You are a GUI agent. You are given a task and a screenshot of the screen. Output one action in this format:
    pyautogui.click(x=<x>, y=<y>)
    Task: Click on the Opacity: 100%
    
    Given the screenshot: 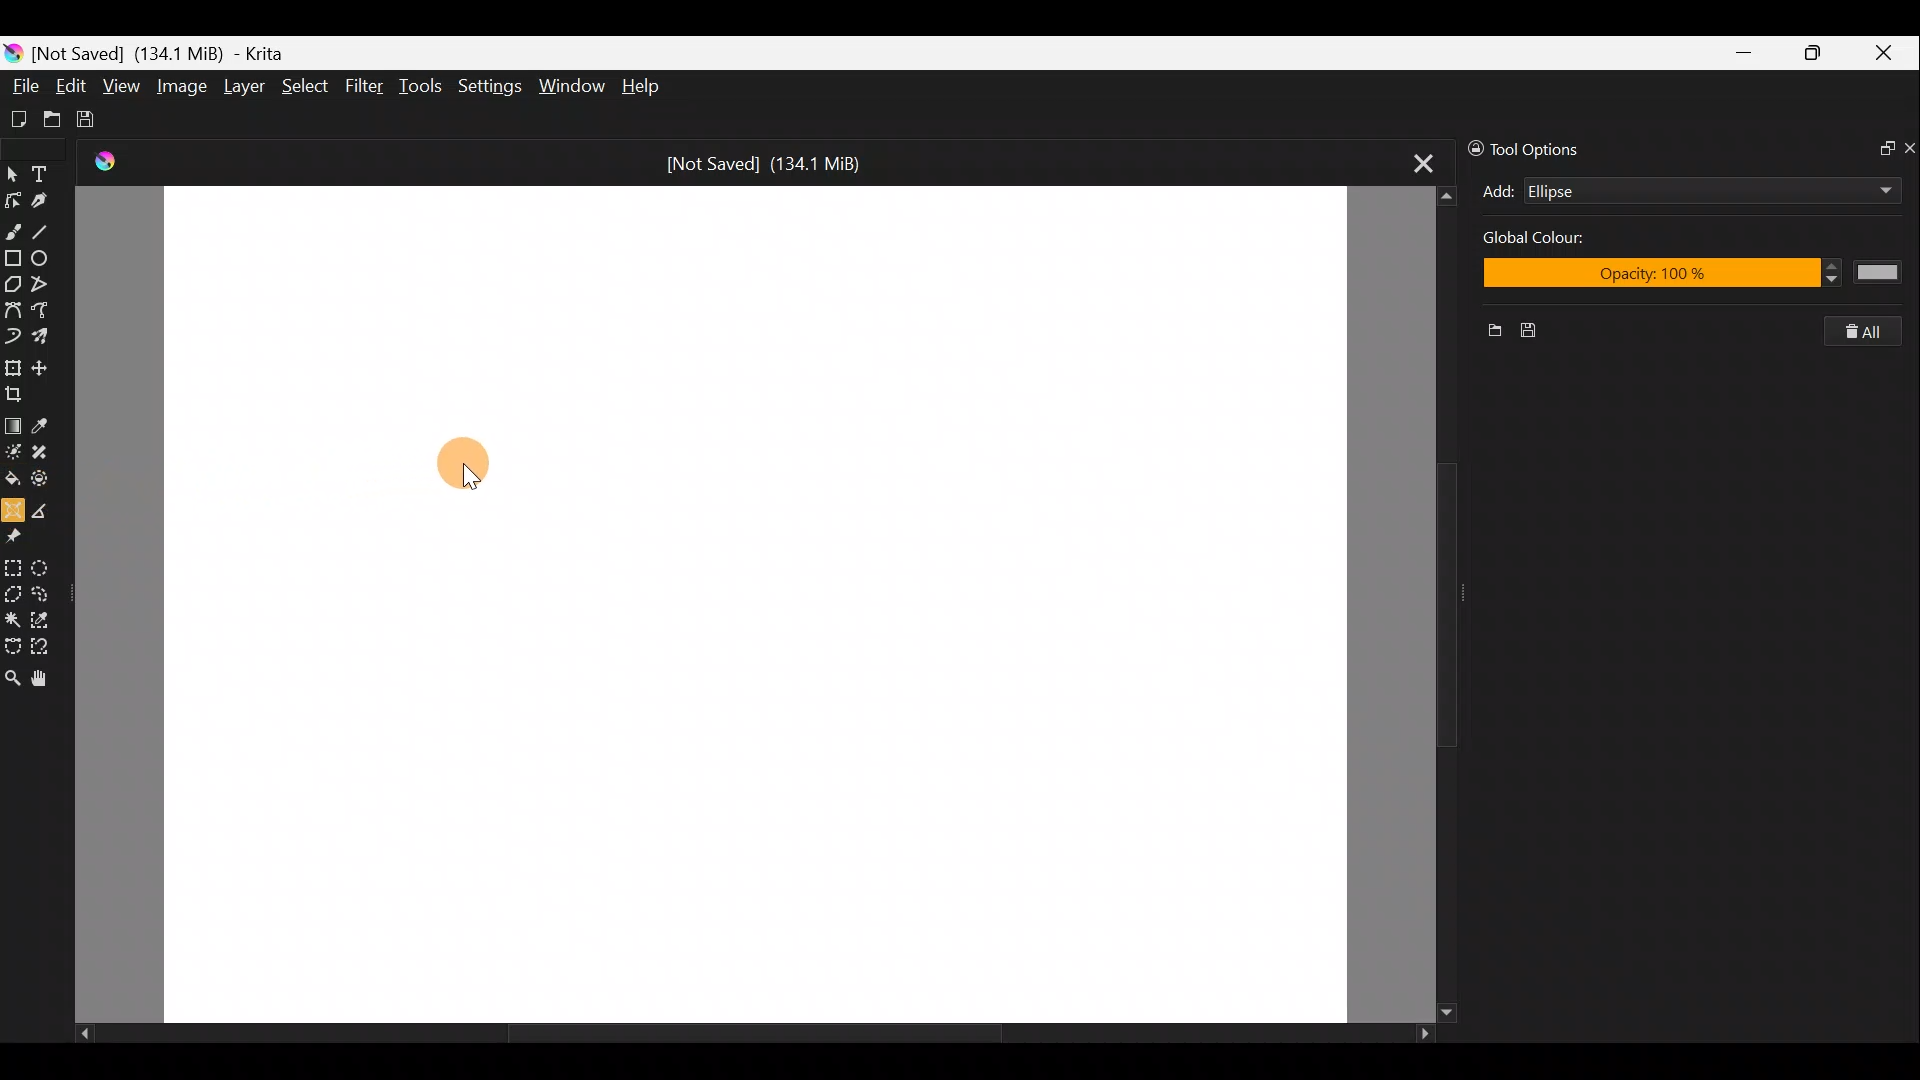 What is the action you would take?
    pyautogui.click(x=1694, y=276)
    